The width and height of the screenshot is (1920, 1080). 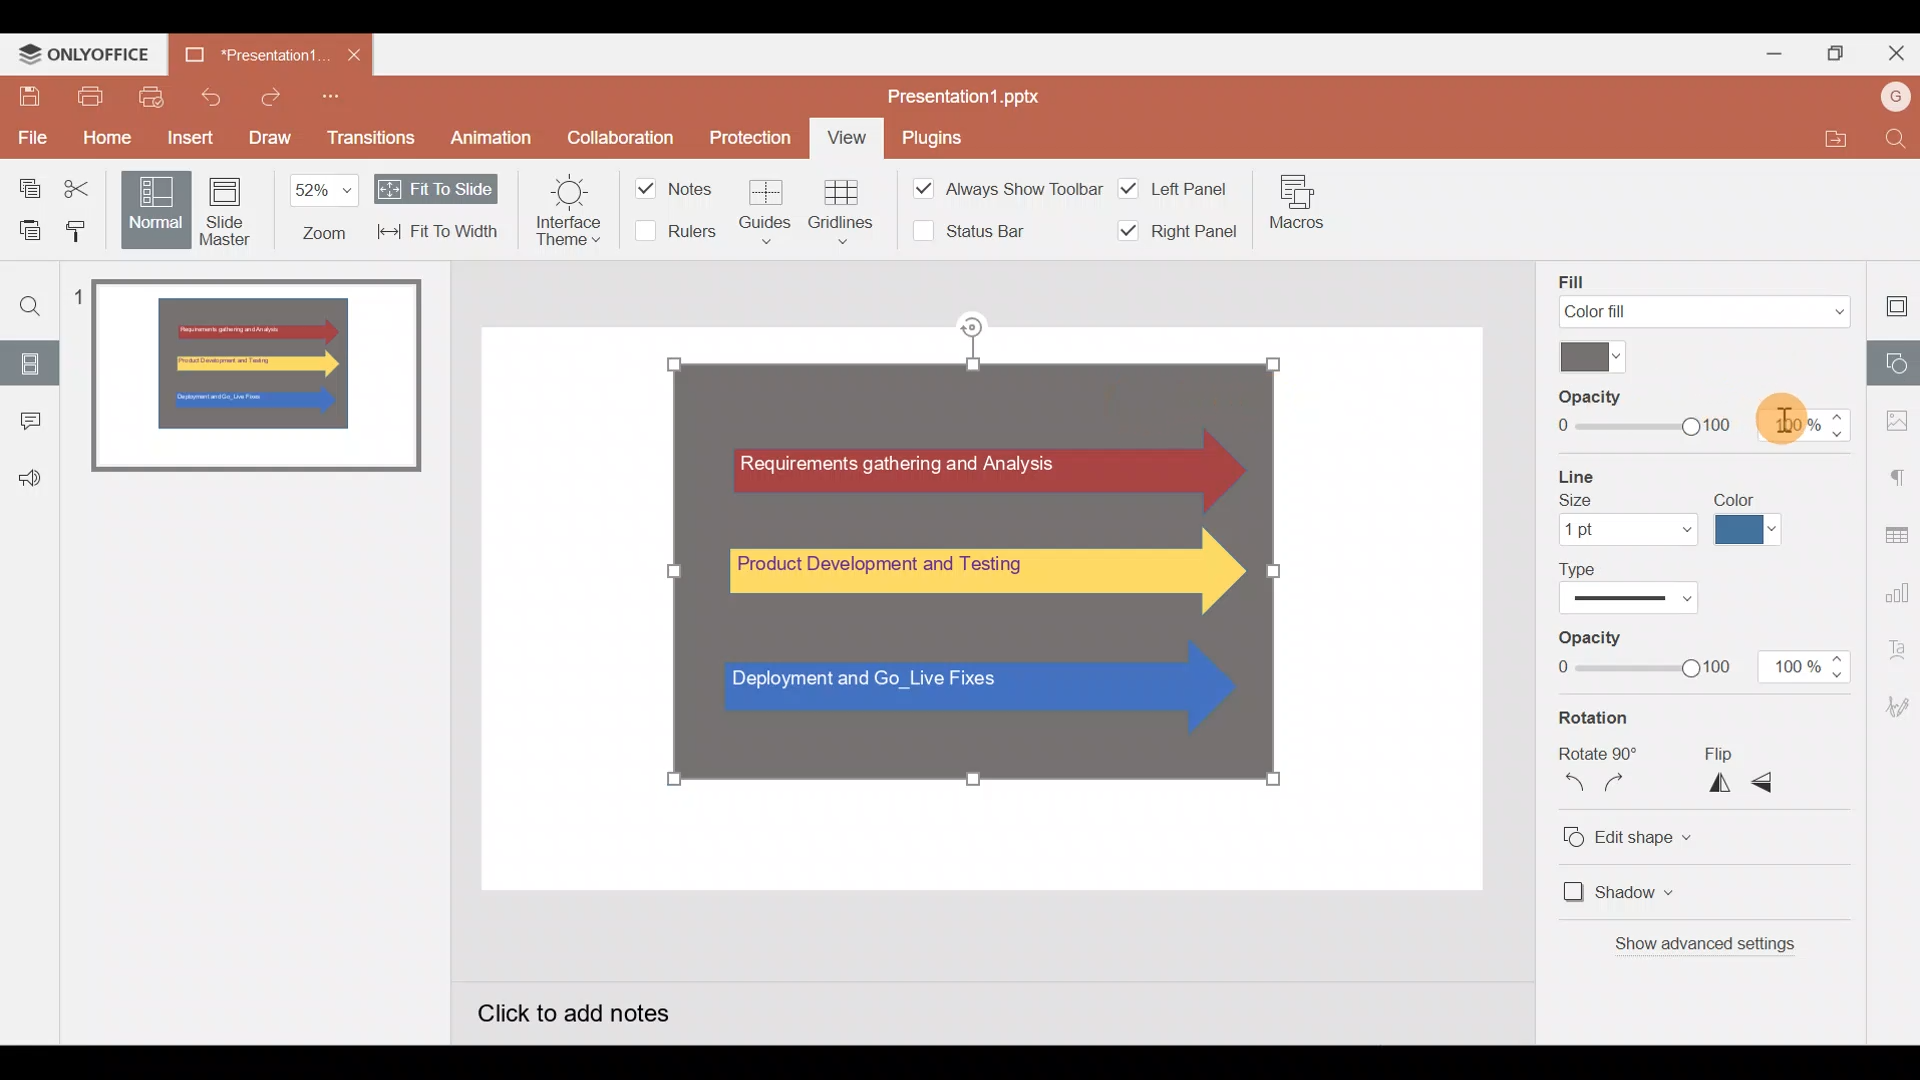 What do you see at coordinates (84, 97) in the screenshot?
I see `Print file` at bounding box center [84, 97].